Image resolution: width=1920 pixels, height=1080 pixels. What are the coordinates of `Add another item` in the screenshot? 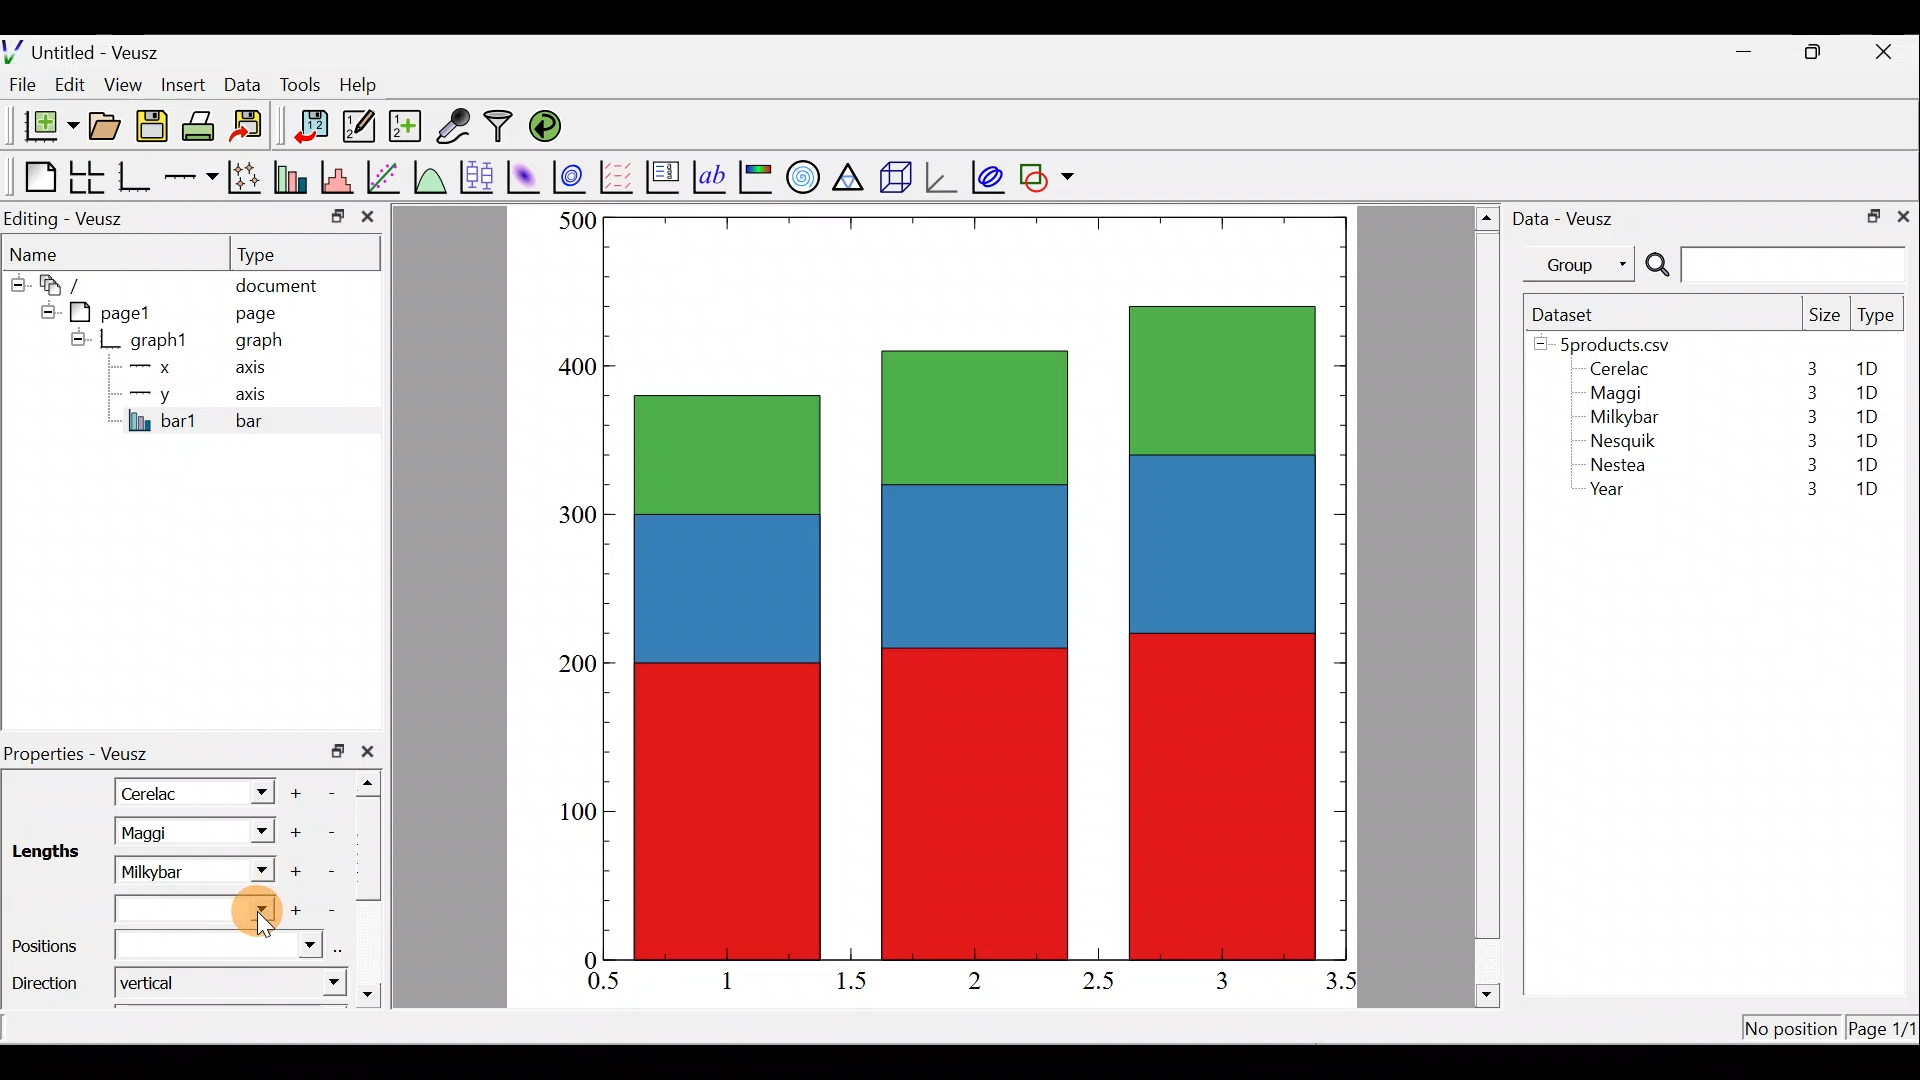 It's located at (298, 872).